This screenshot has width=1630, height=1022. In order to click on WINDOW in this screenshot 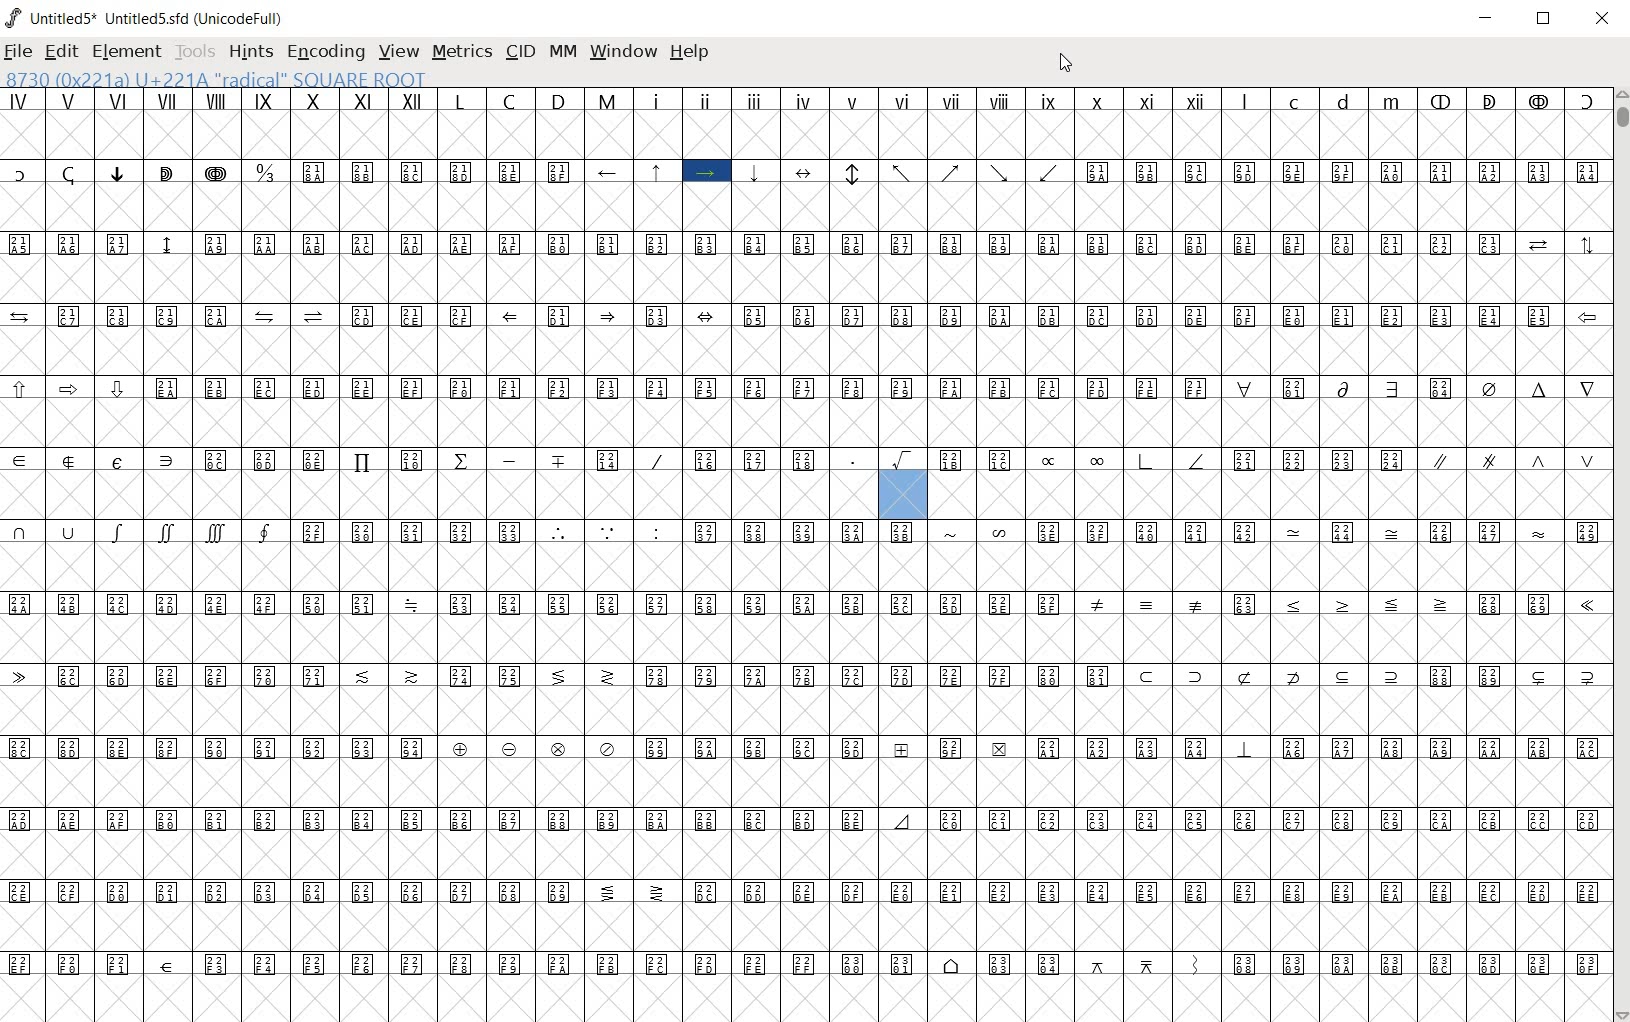, I will do `click(624, 53)`.